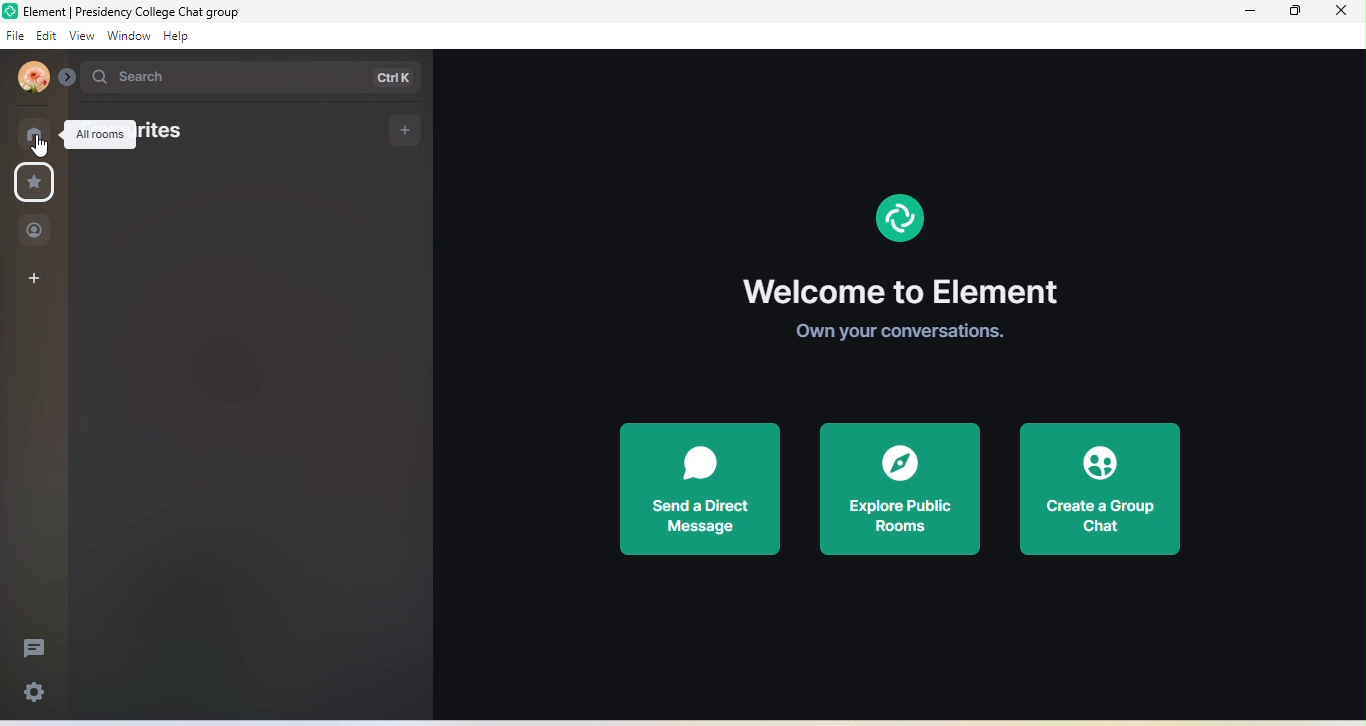 Image resolution: width=1366 pixels, height=726 pixels. I want to click on help, so click(179, 36).